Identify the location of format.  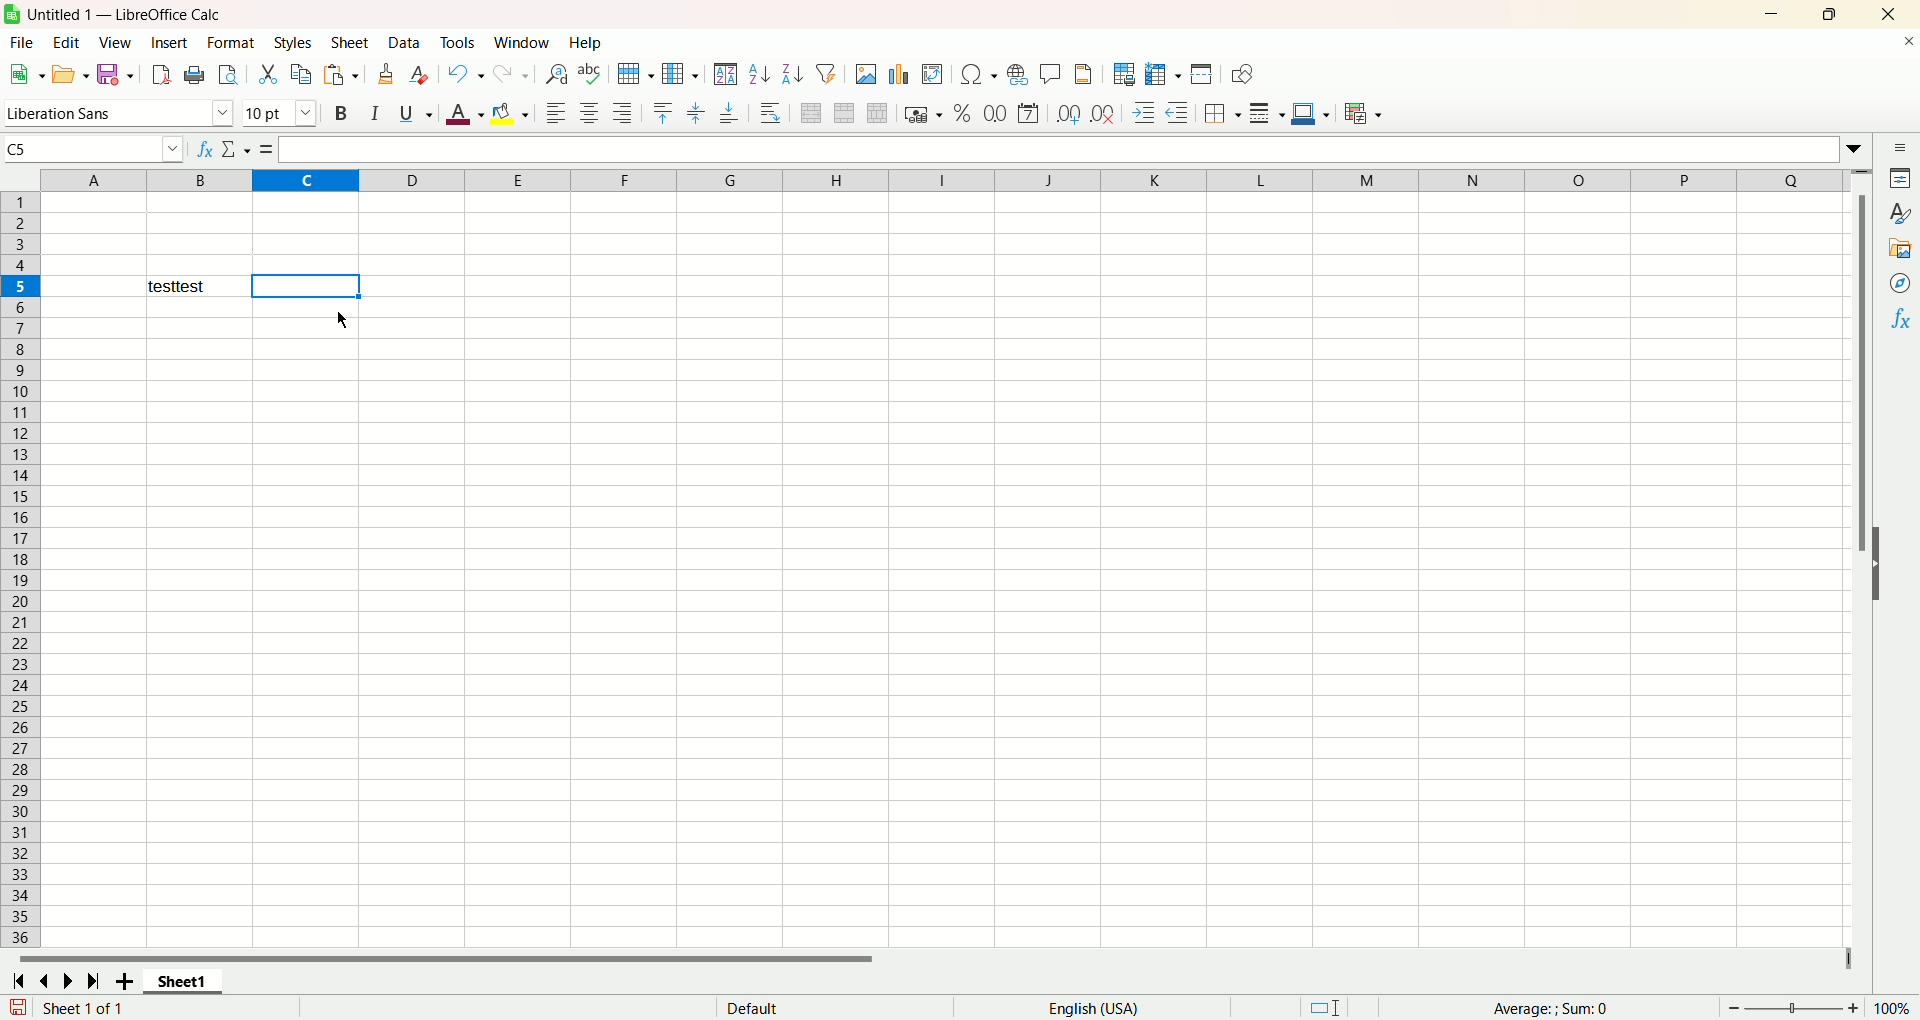
(231, 42).